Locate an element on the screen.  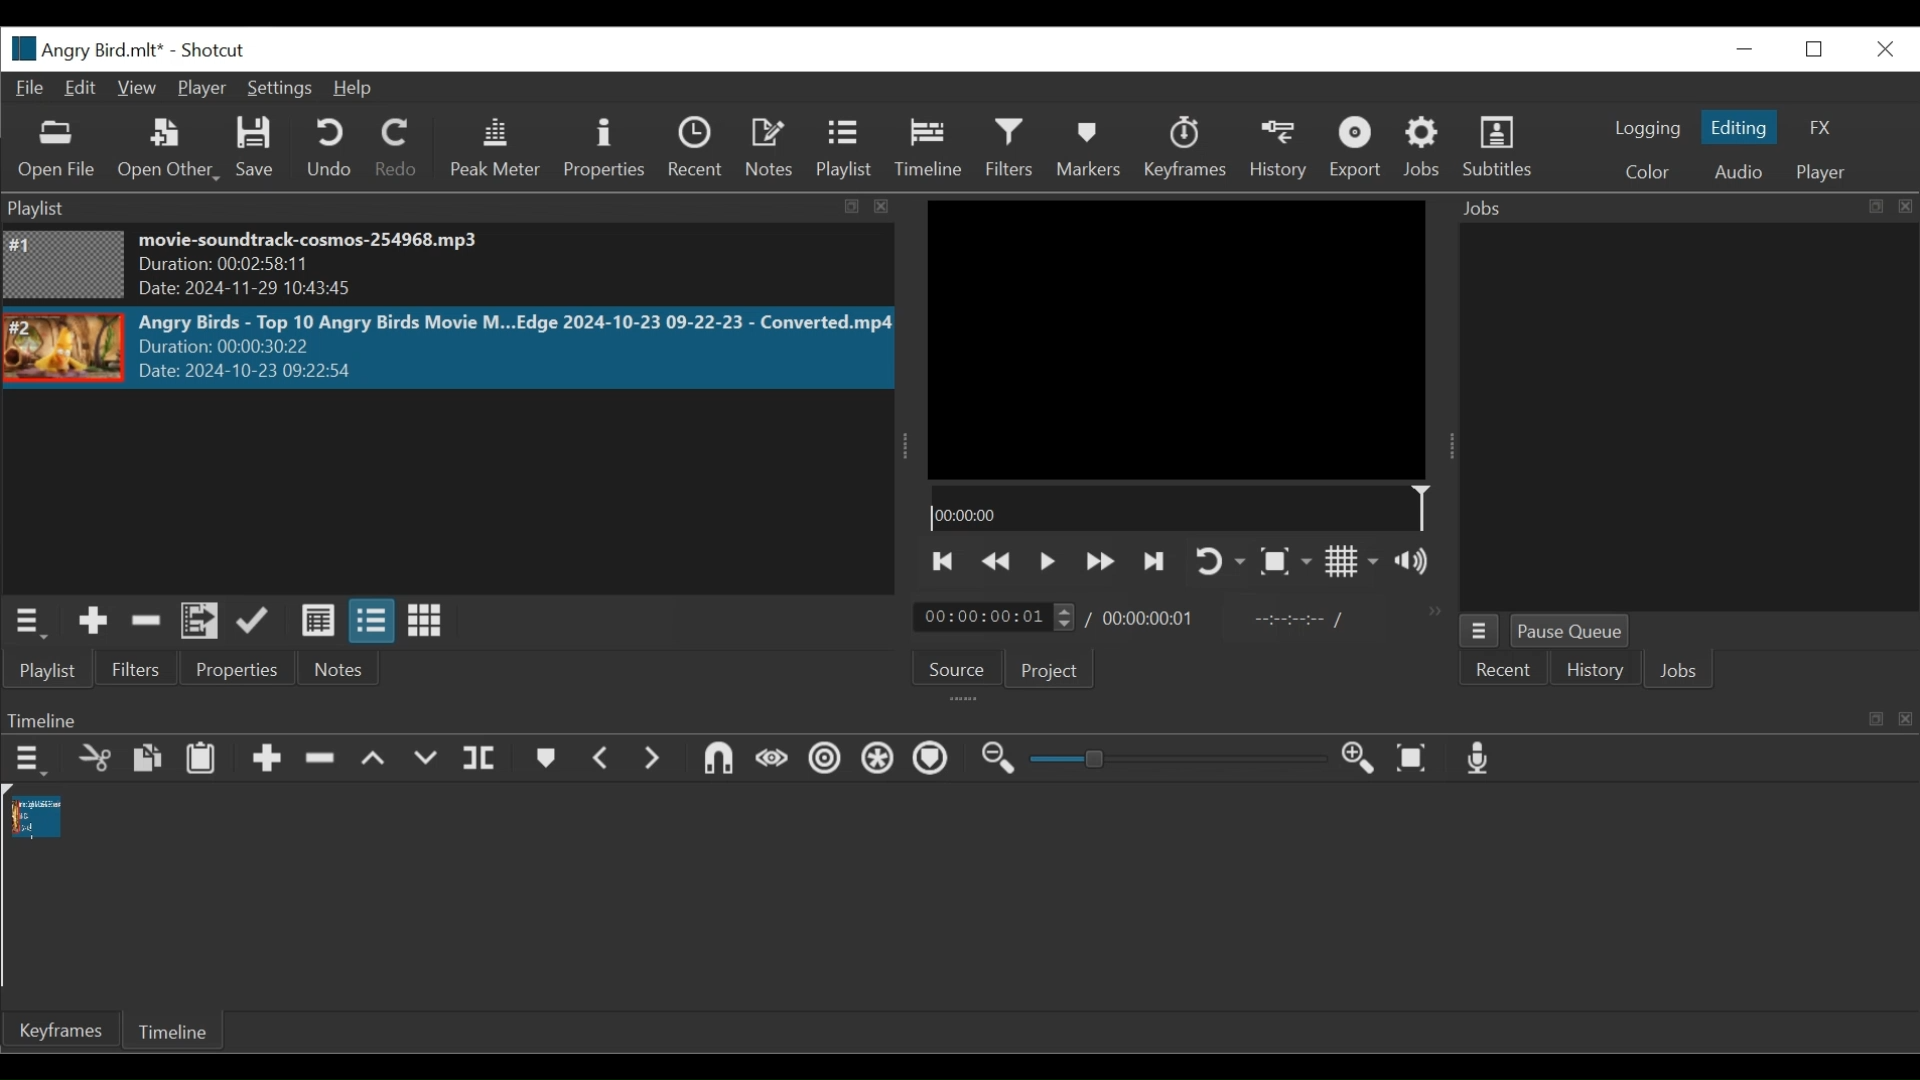
FX is located at coordinates (1822, 130).